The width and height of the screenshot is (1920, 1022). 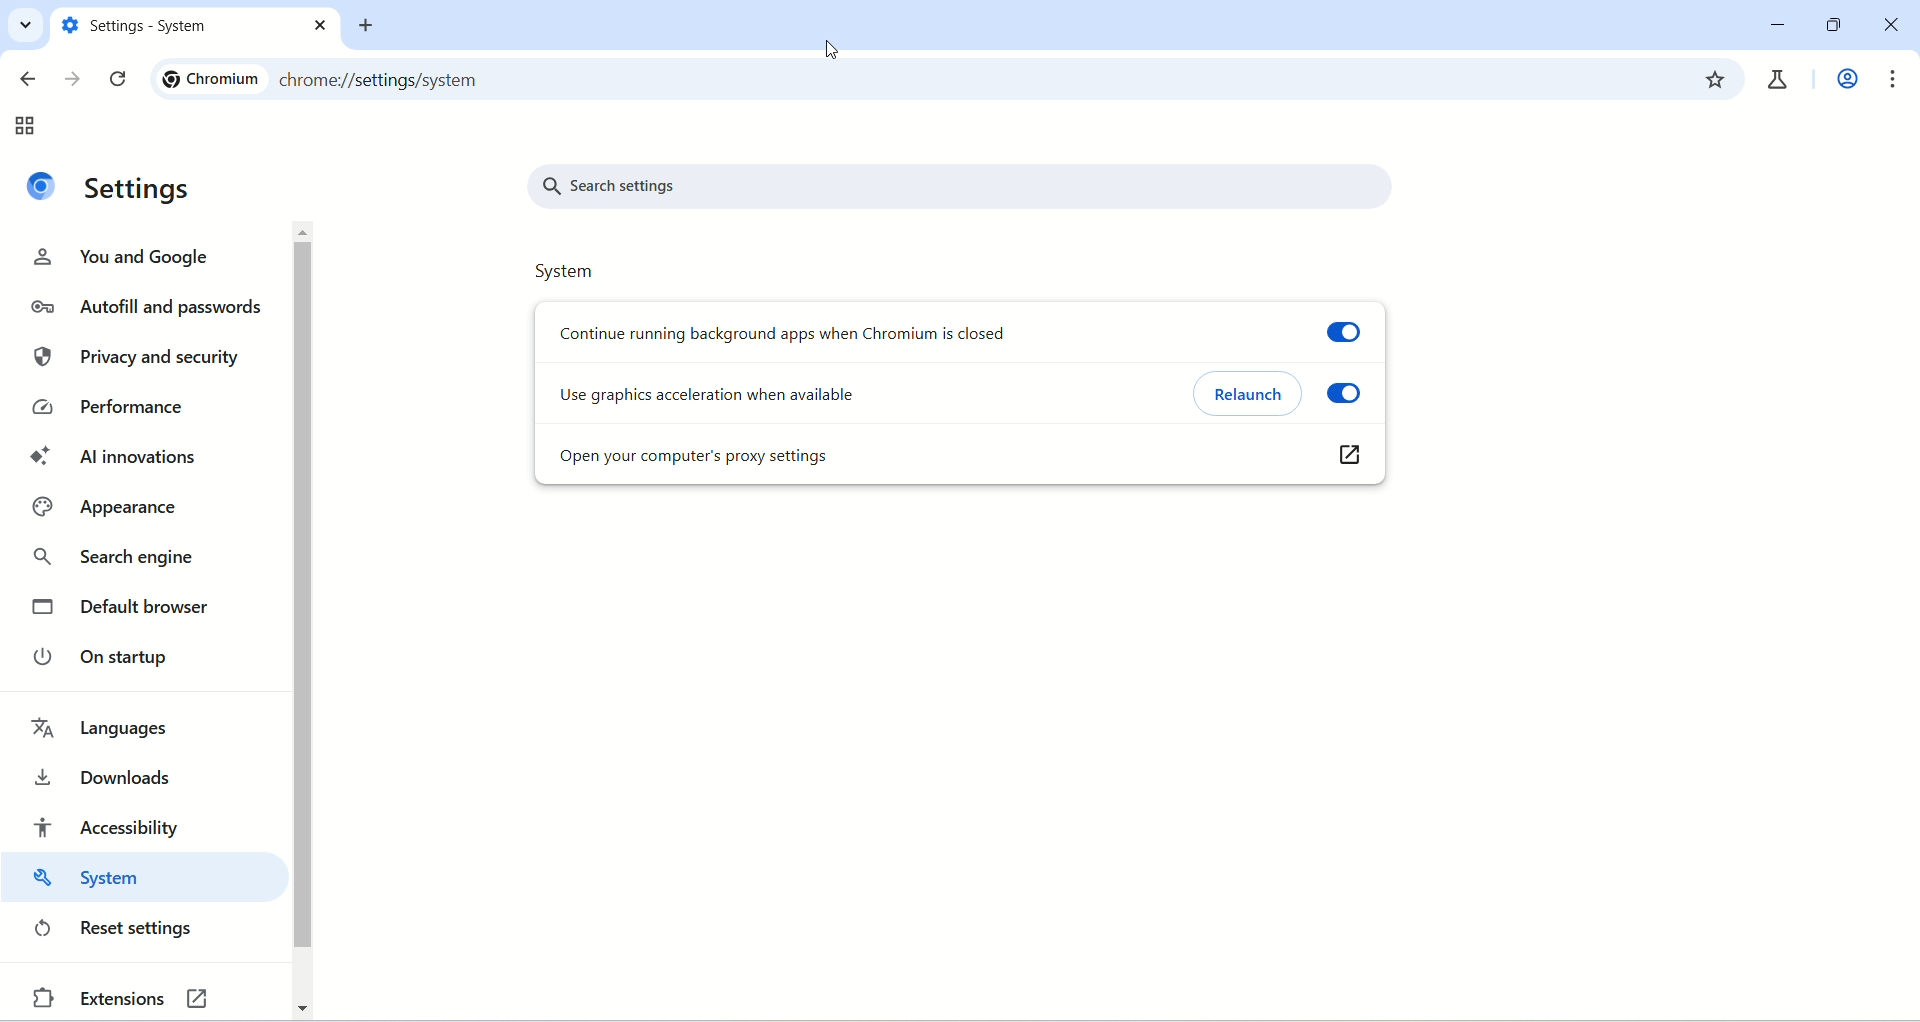 What do you see at coordinates (301, 1006) in the screenshot?
I see `move down` at bounding box center [301, 1006].